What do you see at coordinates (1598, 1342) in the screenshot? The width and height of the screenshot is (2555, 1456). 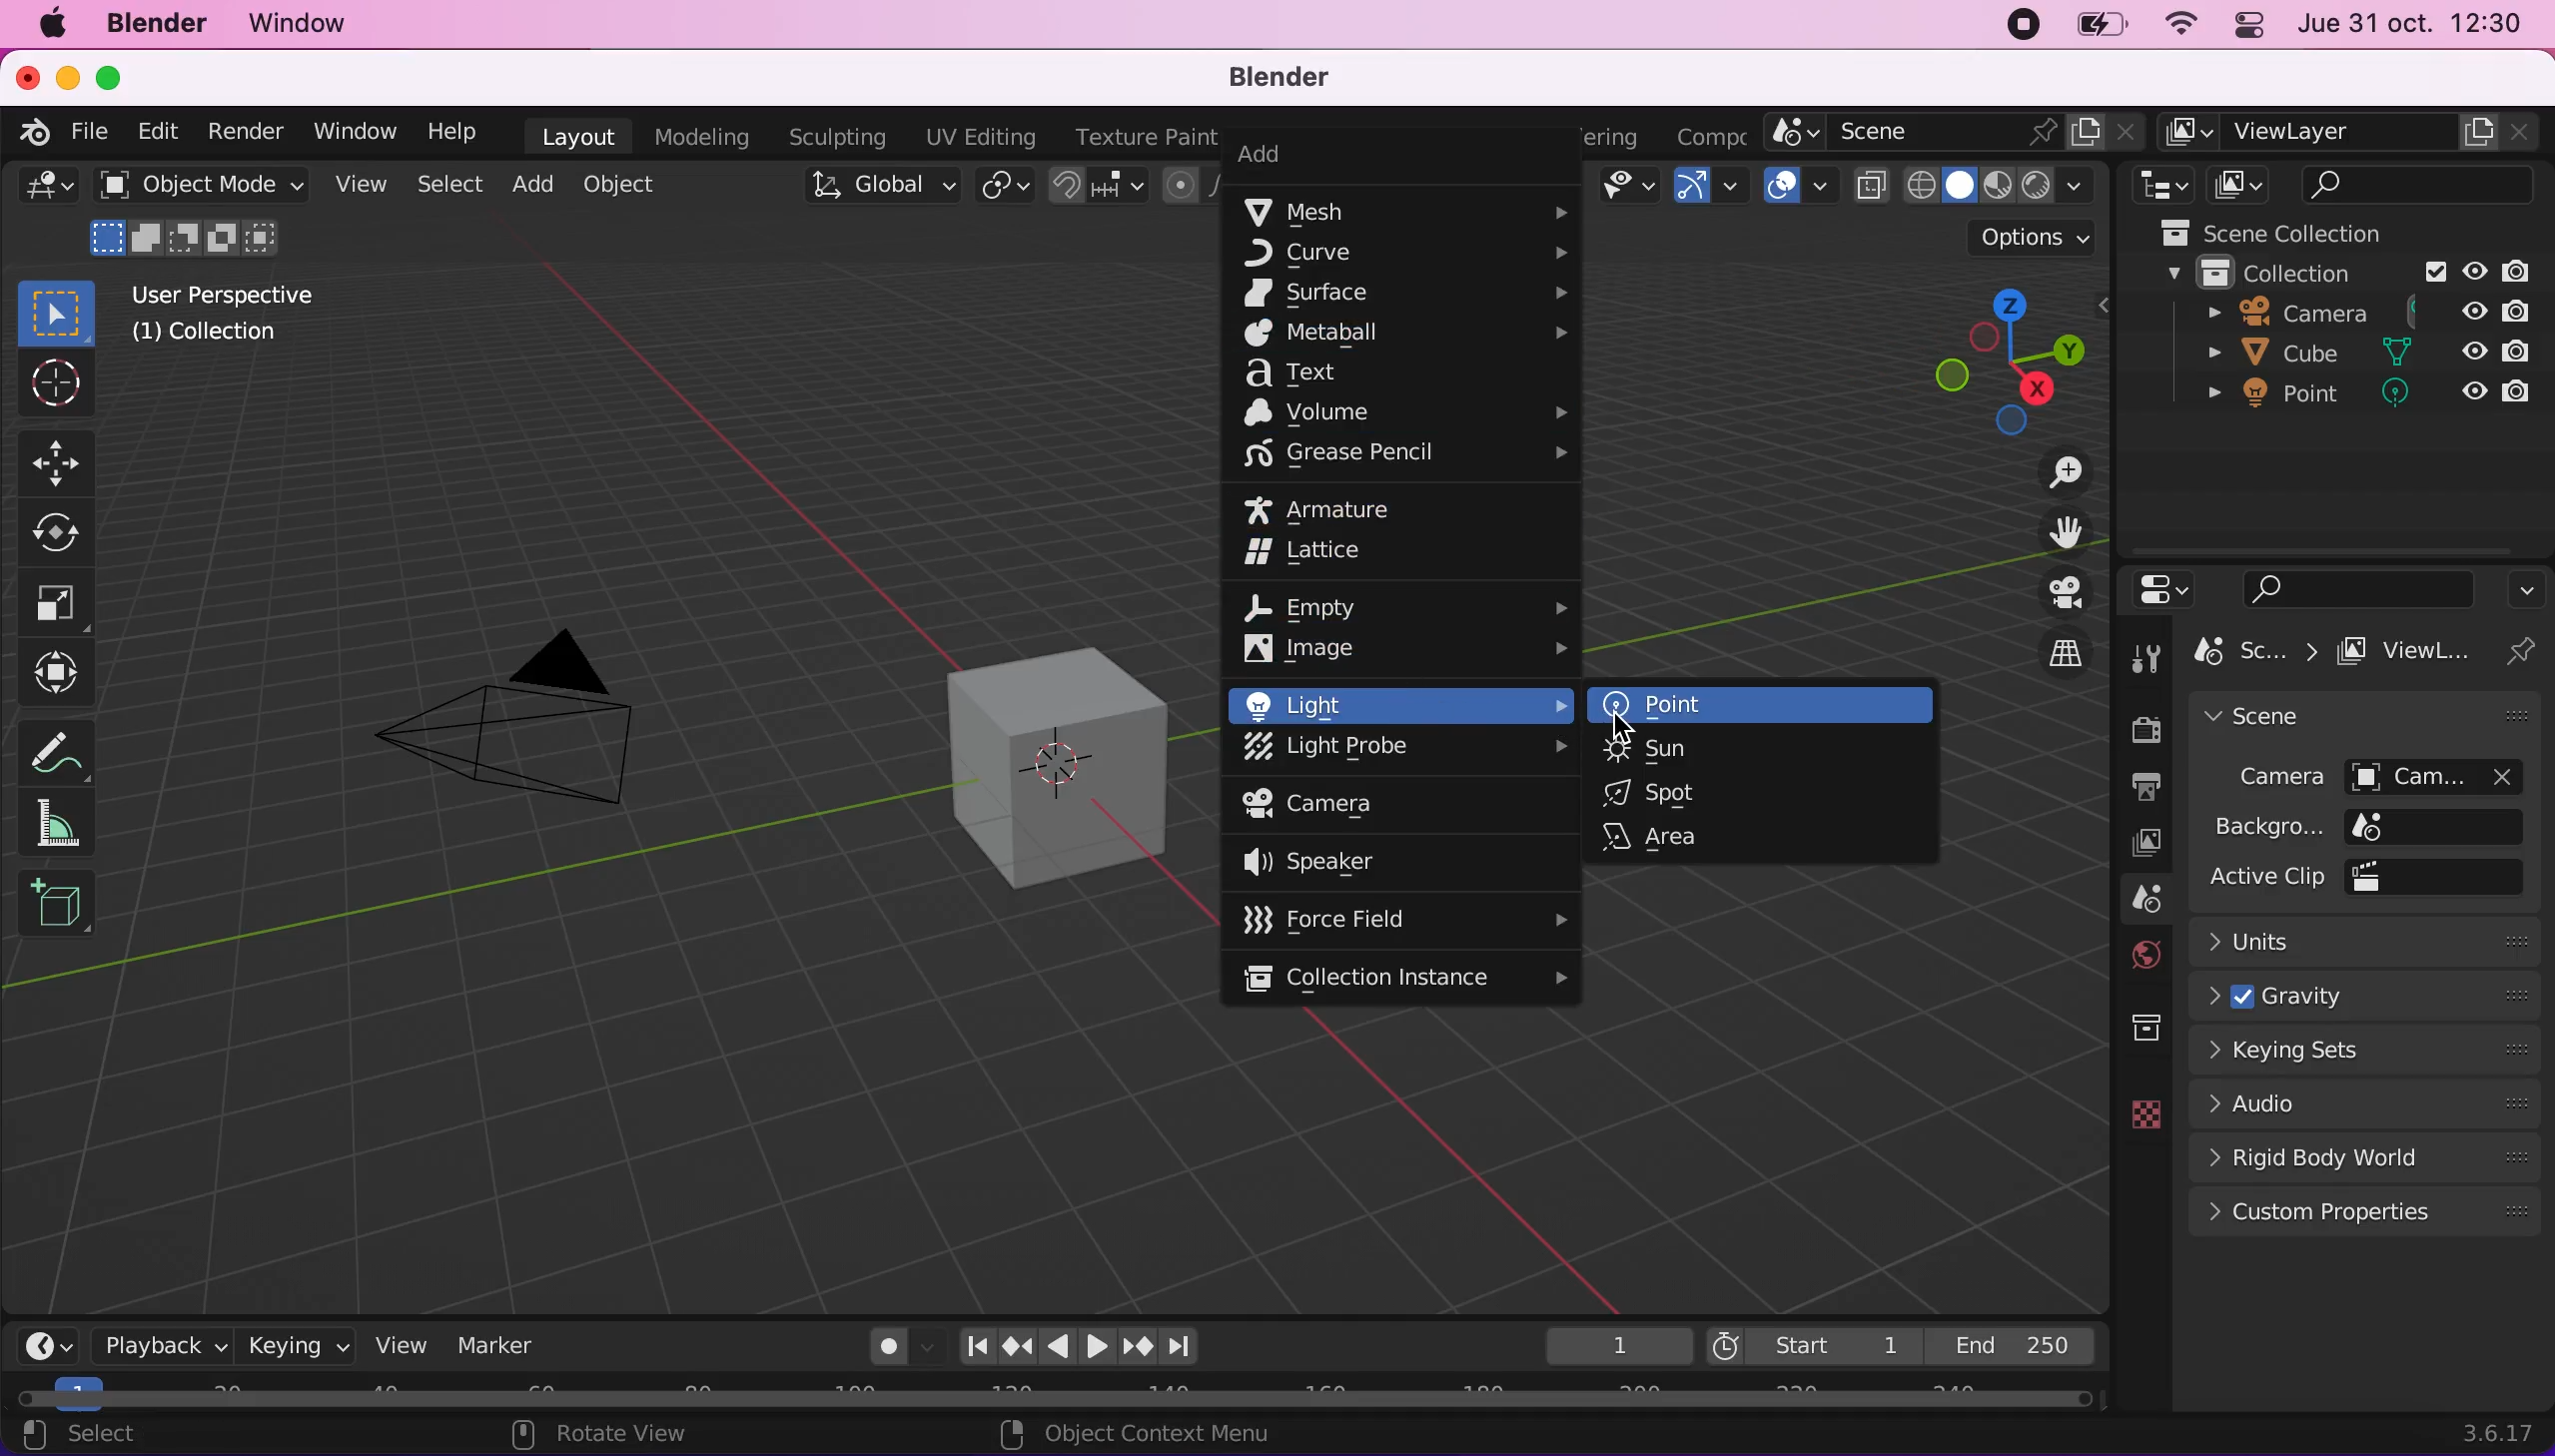 I see `1` at bounding box center [1598, 1342].